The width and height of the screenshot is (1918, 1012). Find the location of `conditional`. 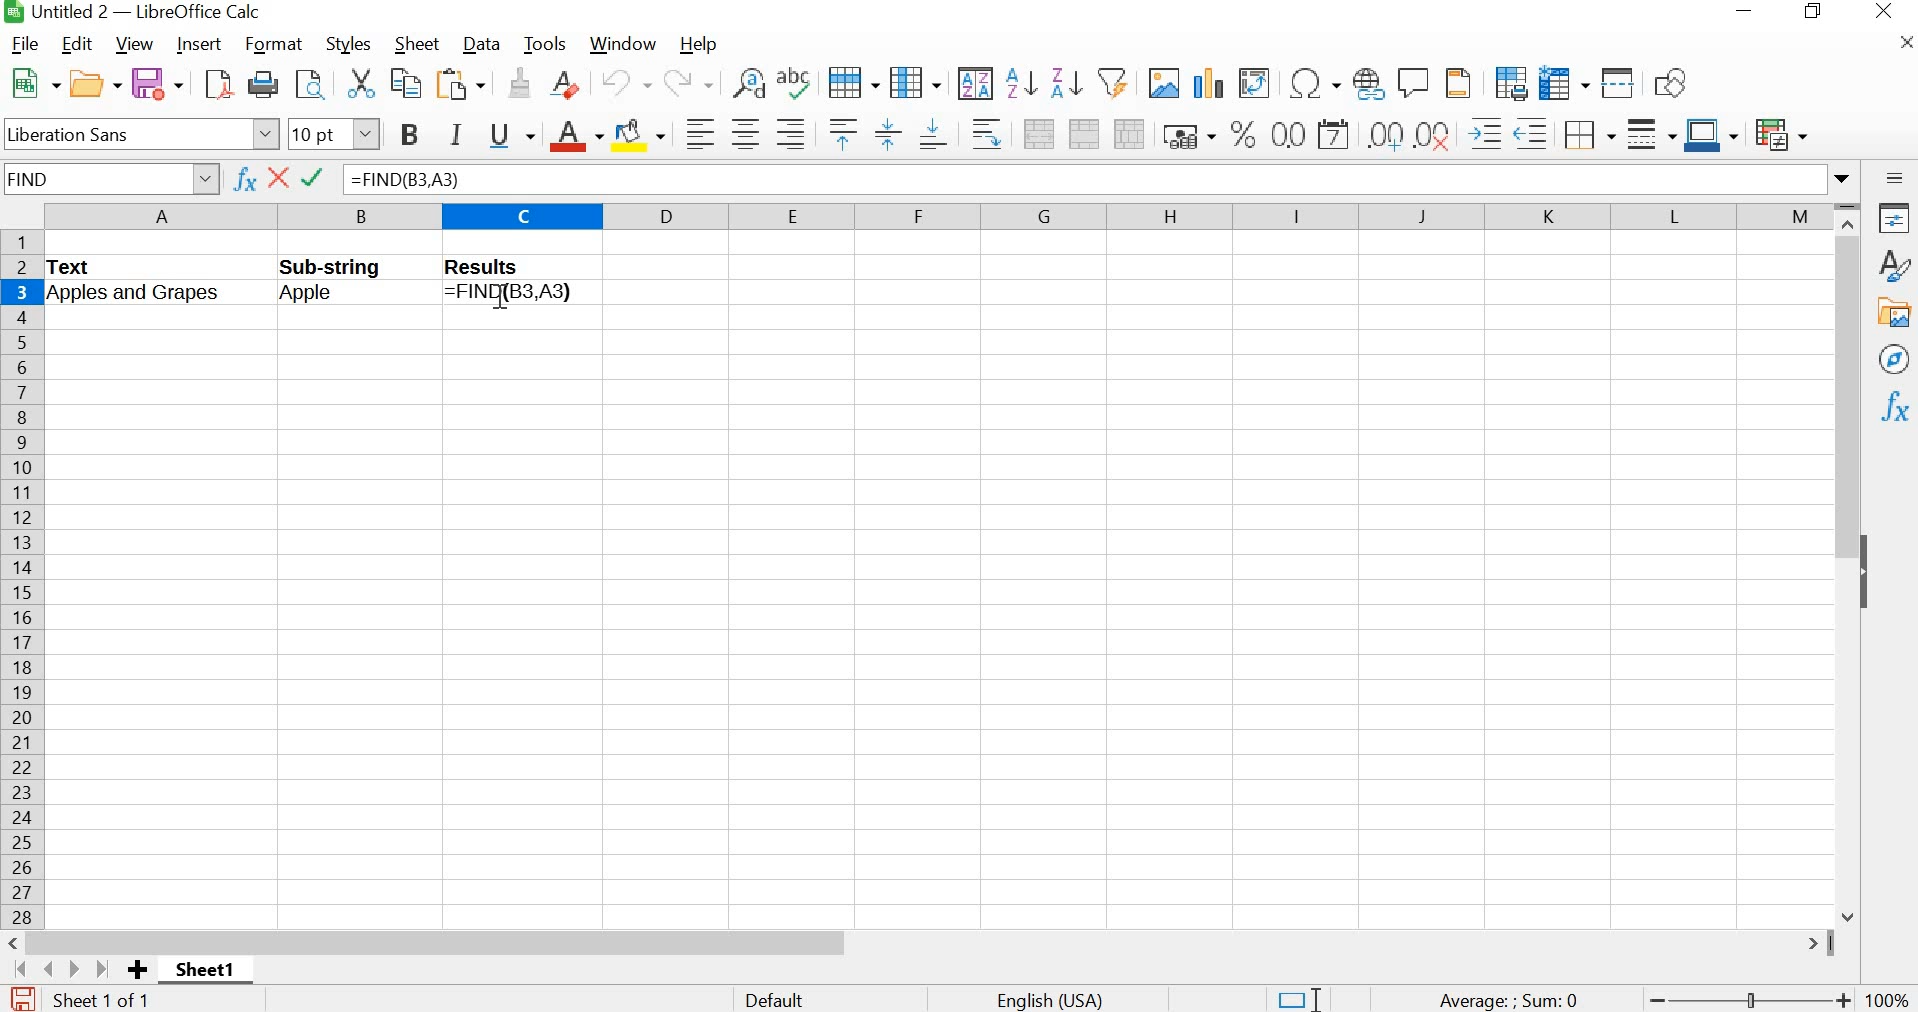

conditional is located at coordinates (1782, 134).